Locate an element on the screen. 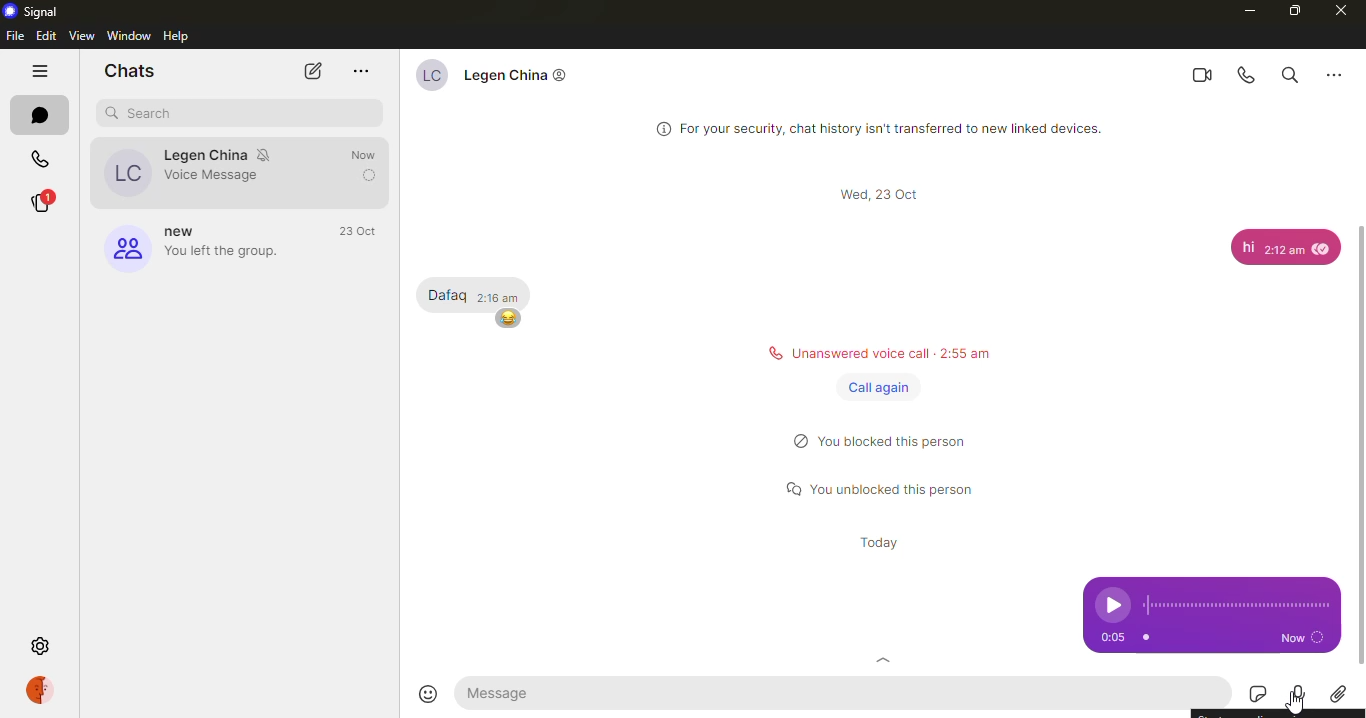  hide tabs is located at coordinates (41, 72).